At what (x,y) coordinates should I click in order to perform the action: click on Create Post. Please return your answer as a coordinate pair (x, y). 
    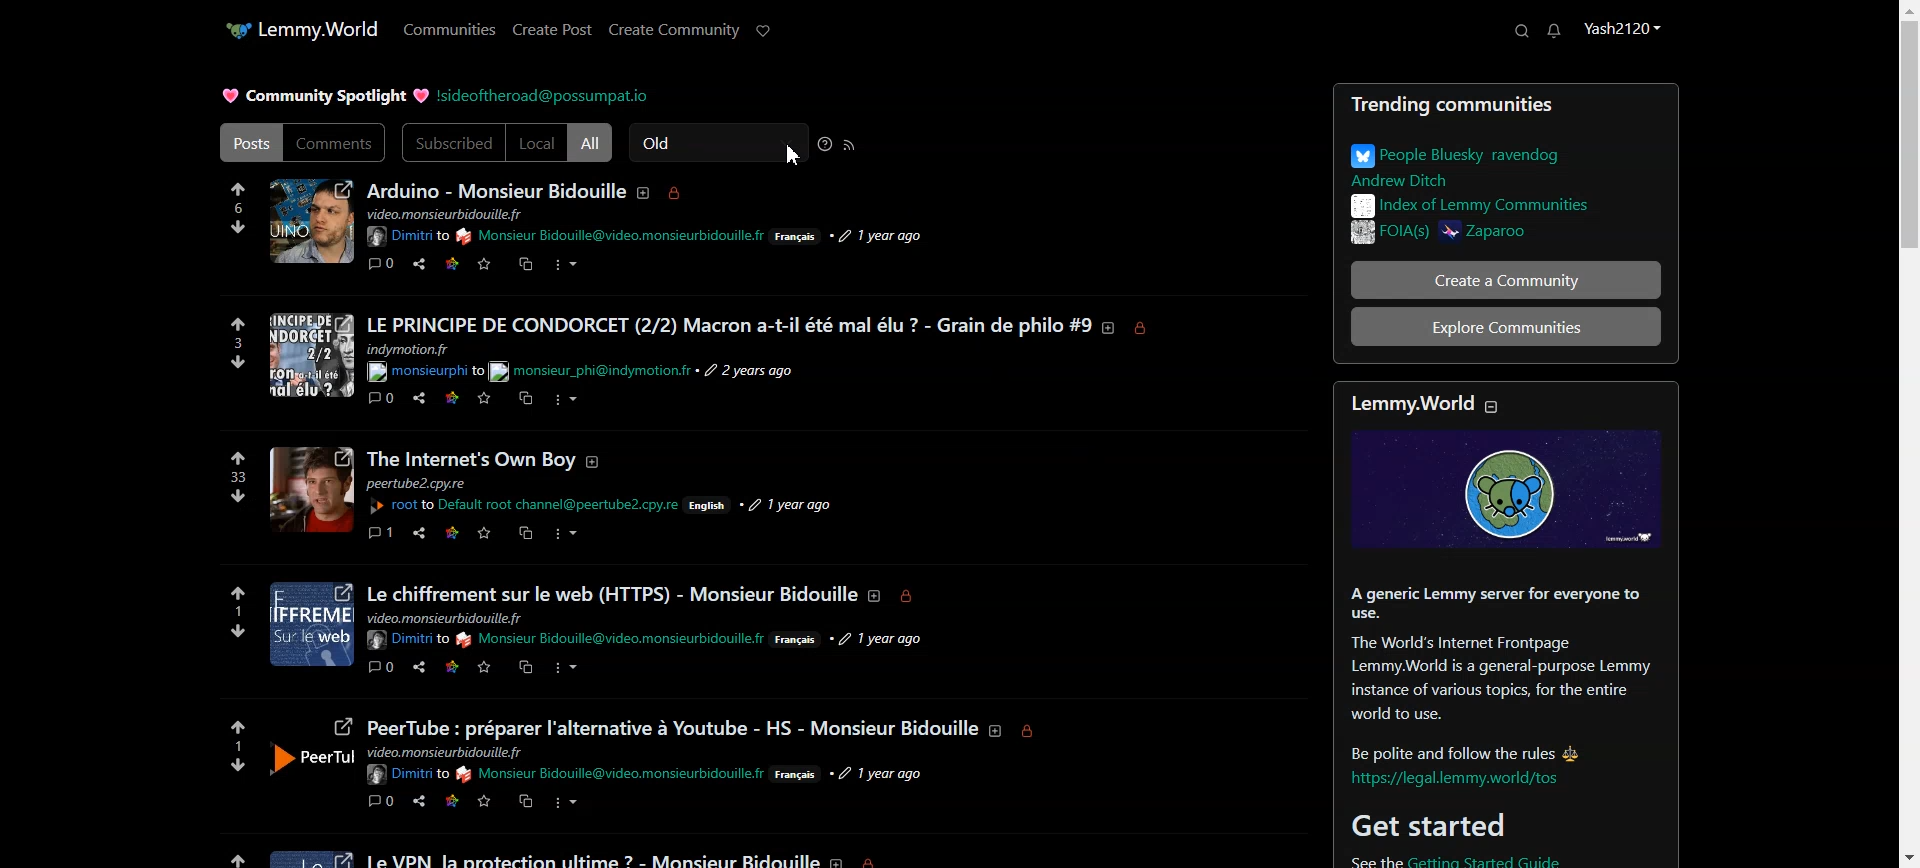
    Looking at the image, I should click on (553, 30).